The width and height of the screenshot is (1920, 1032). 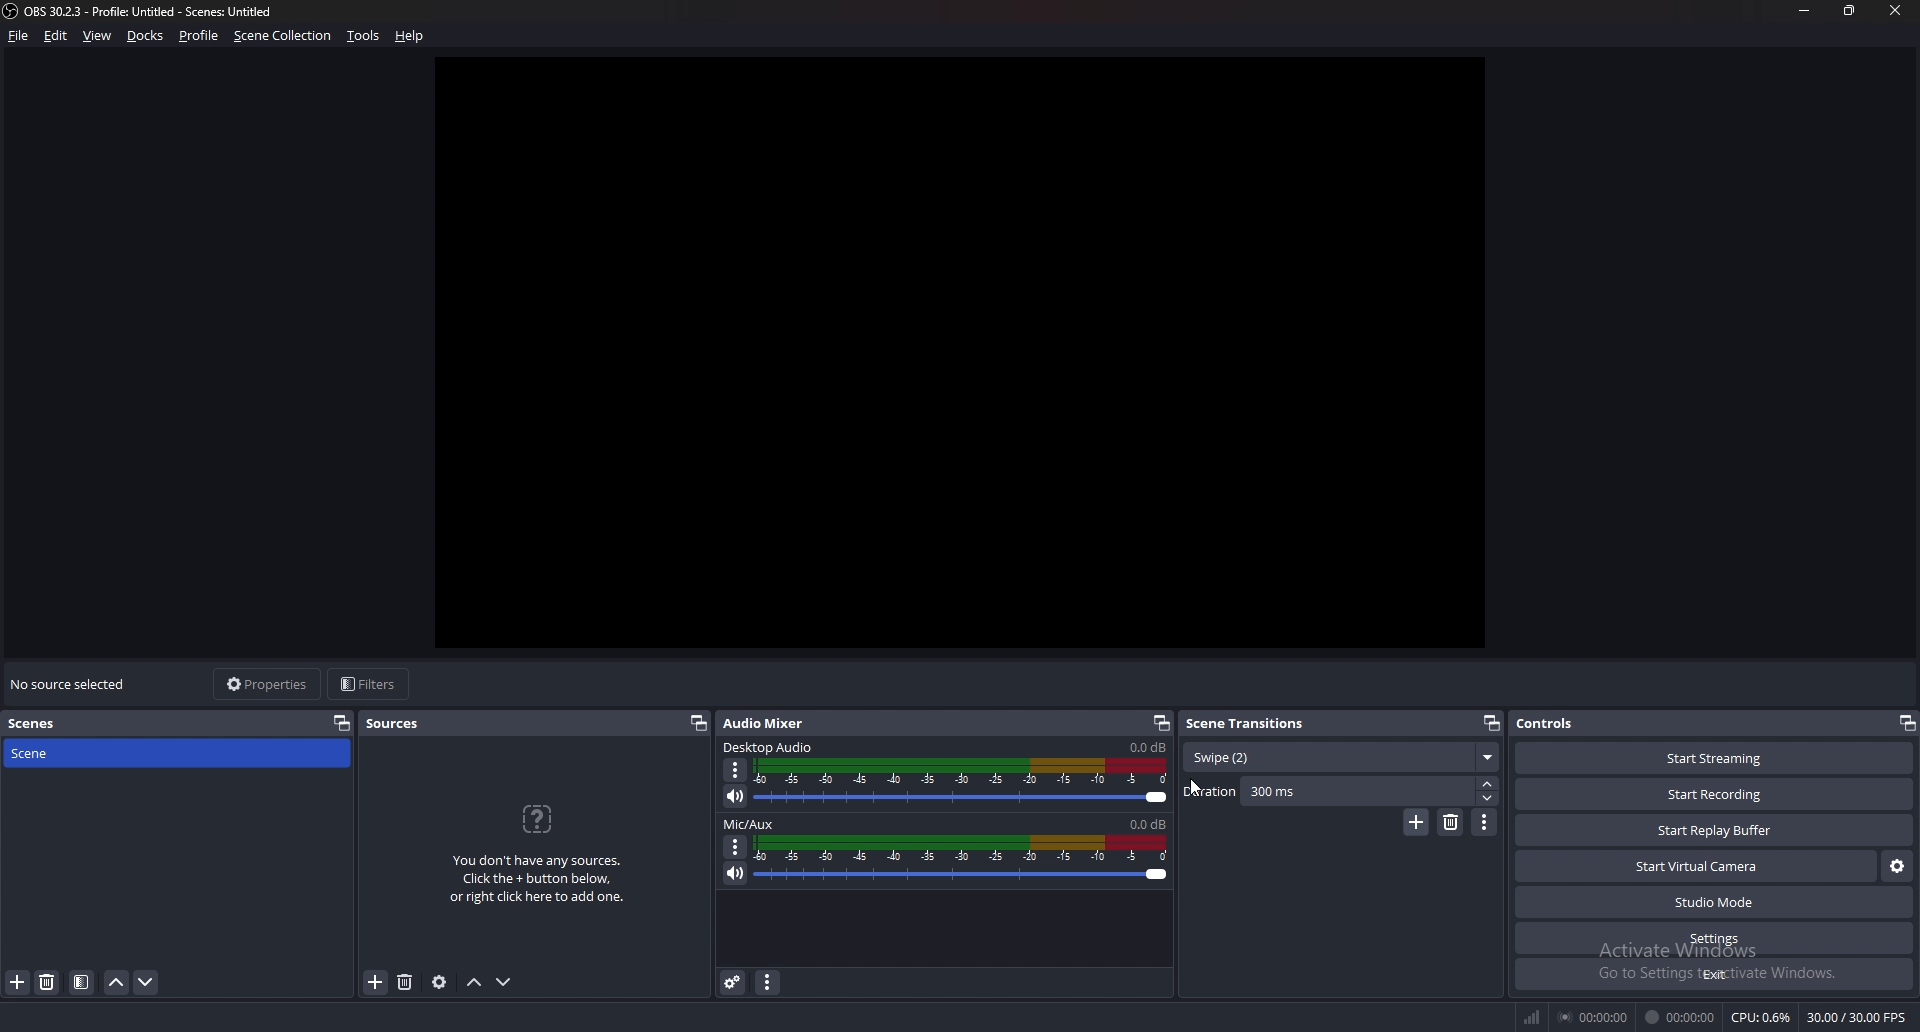 I want to click on mute, so click(x=737, y=798).